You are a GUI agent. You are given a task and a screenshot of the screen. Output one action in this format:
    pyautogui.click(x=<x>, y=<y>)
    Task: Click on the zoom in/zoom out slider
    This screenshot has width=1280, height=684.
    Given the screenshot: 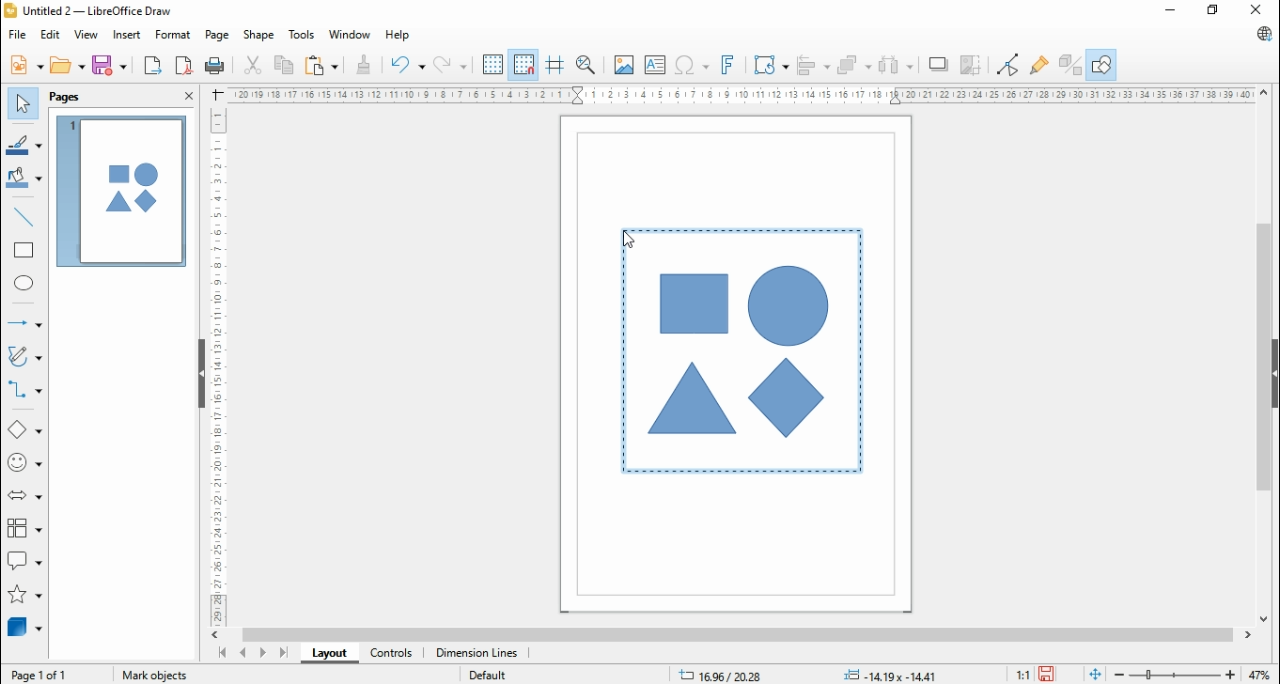 What is the action you would take?
    pyautogui.click(x=1174, y=674)
    